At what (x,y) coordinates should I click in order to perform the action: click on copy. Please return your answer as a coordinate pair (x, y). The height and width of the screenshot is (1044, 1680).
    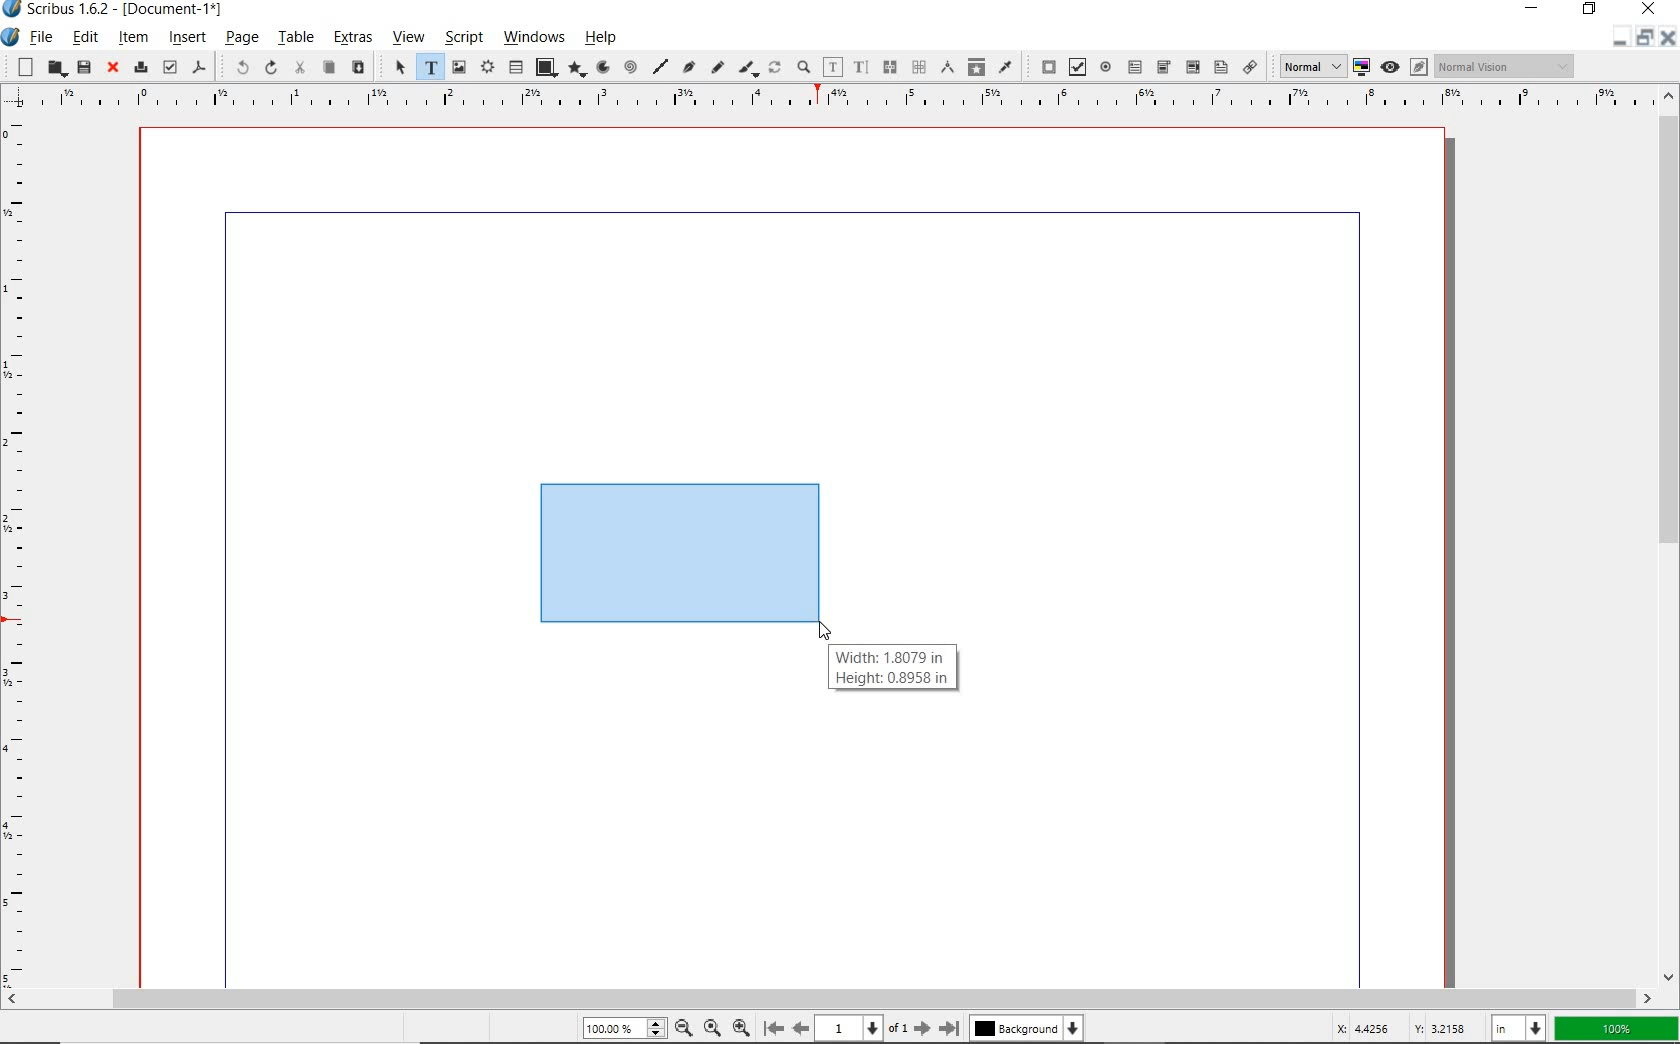
    Looking at the image, I should click on (329, 69).